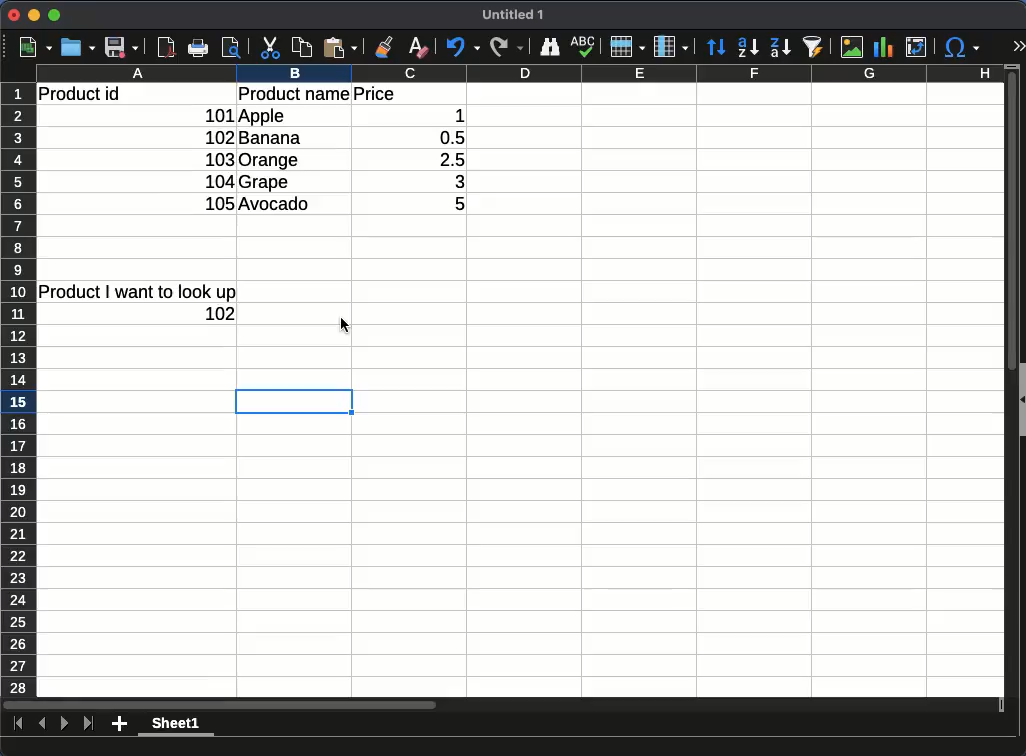  Describe the element at coordinates (781, 48) in the screenshot. I see `descending ` at that location.